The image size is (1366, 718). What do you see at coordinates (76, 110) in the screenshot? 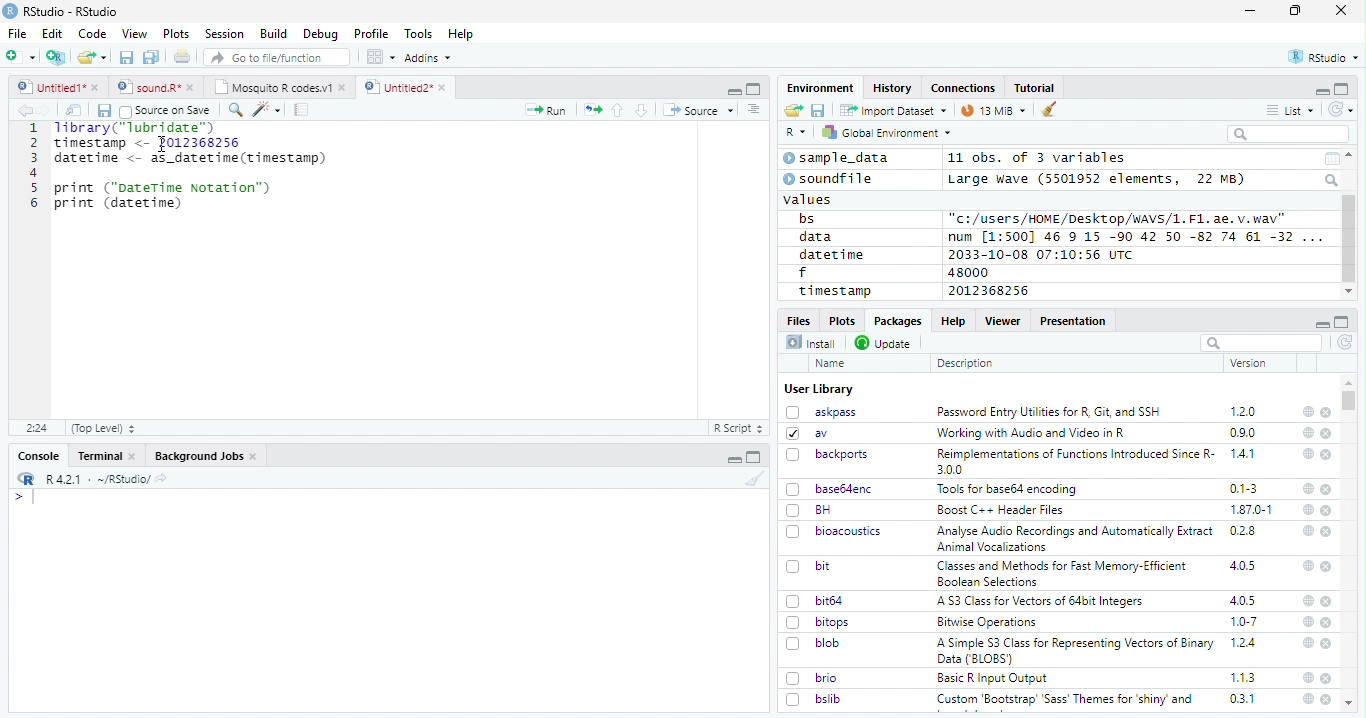
I see `Show in new window` at bounding box center [76, 110].